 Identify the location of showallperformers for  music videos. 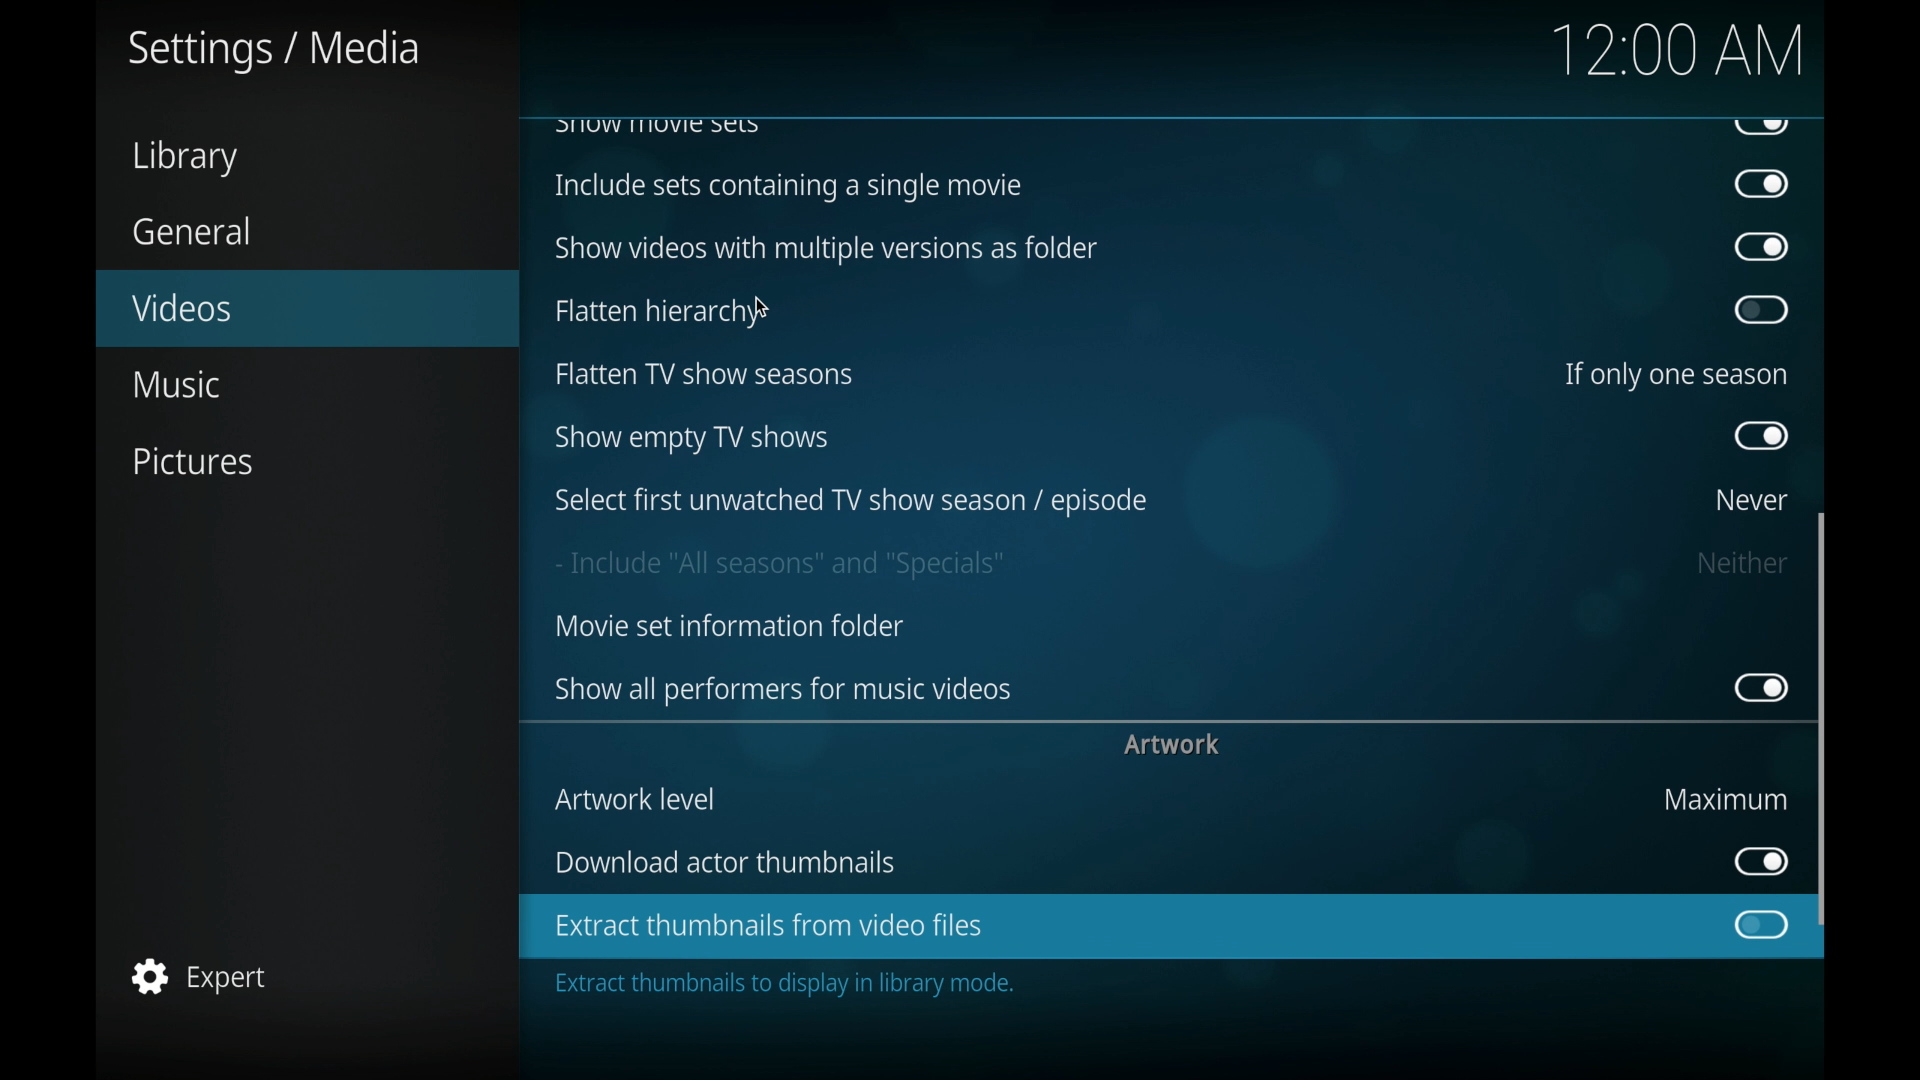
(784, 690).